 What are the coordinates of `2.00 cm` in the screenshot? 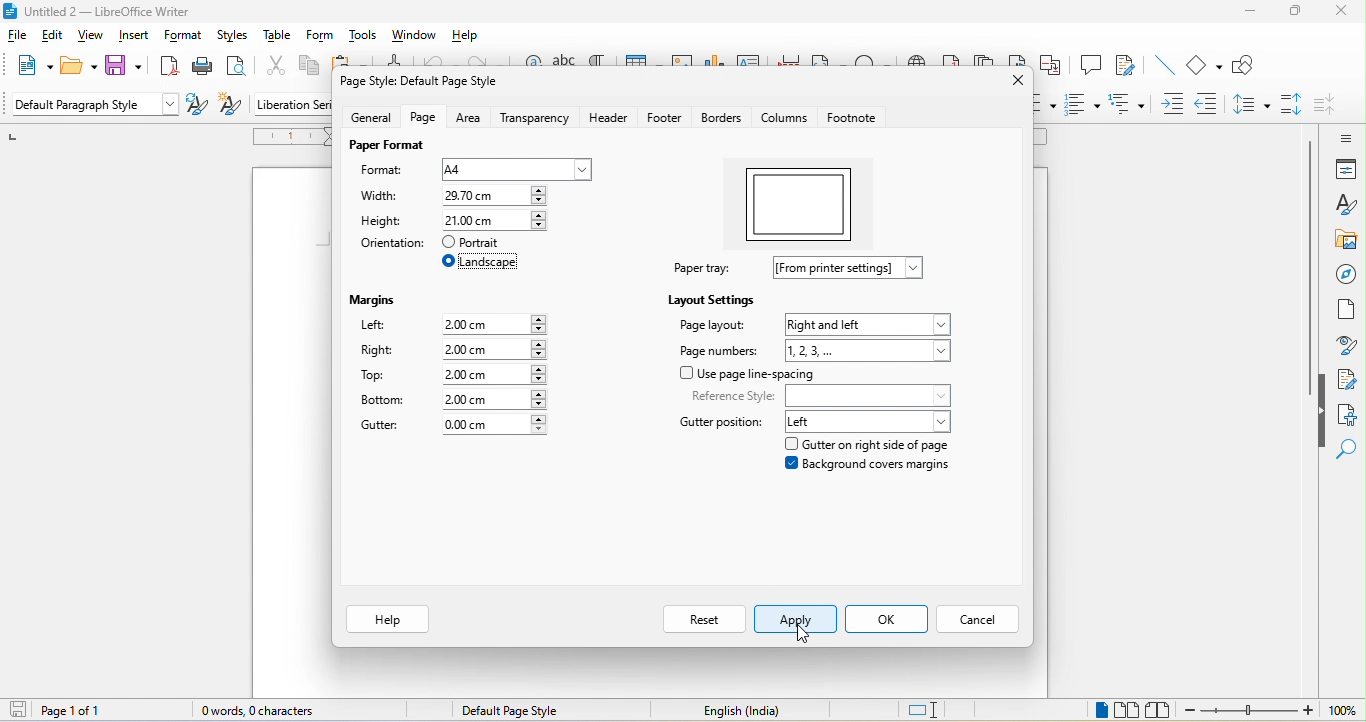 It's located at (491, 374).